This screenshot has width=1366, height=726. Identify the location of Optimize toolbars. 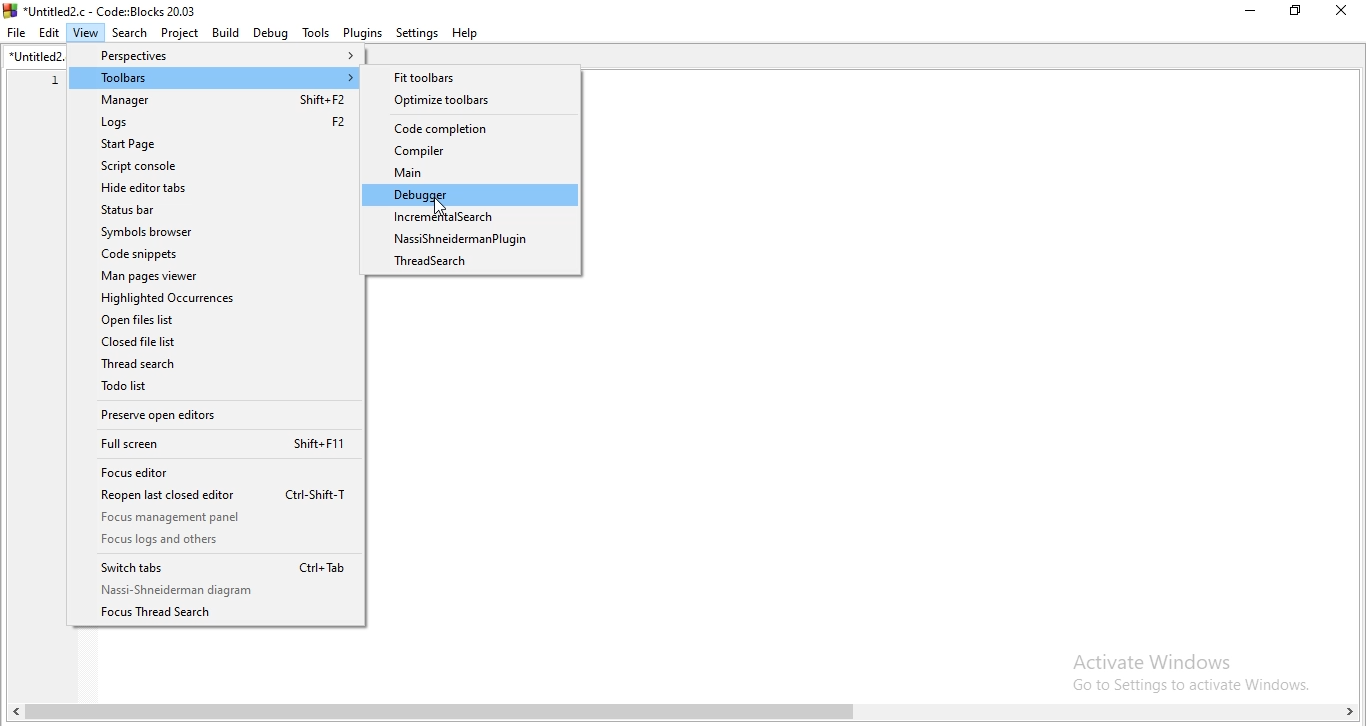
(466, 101).